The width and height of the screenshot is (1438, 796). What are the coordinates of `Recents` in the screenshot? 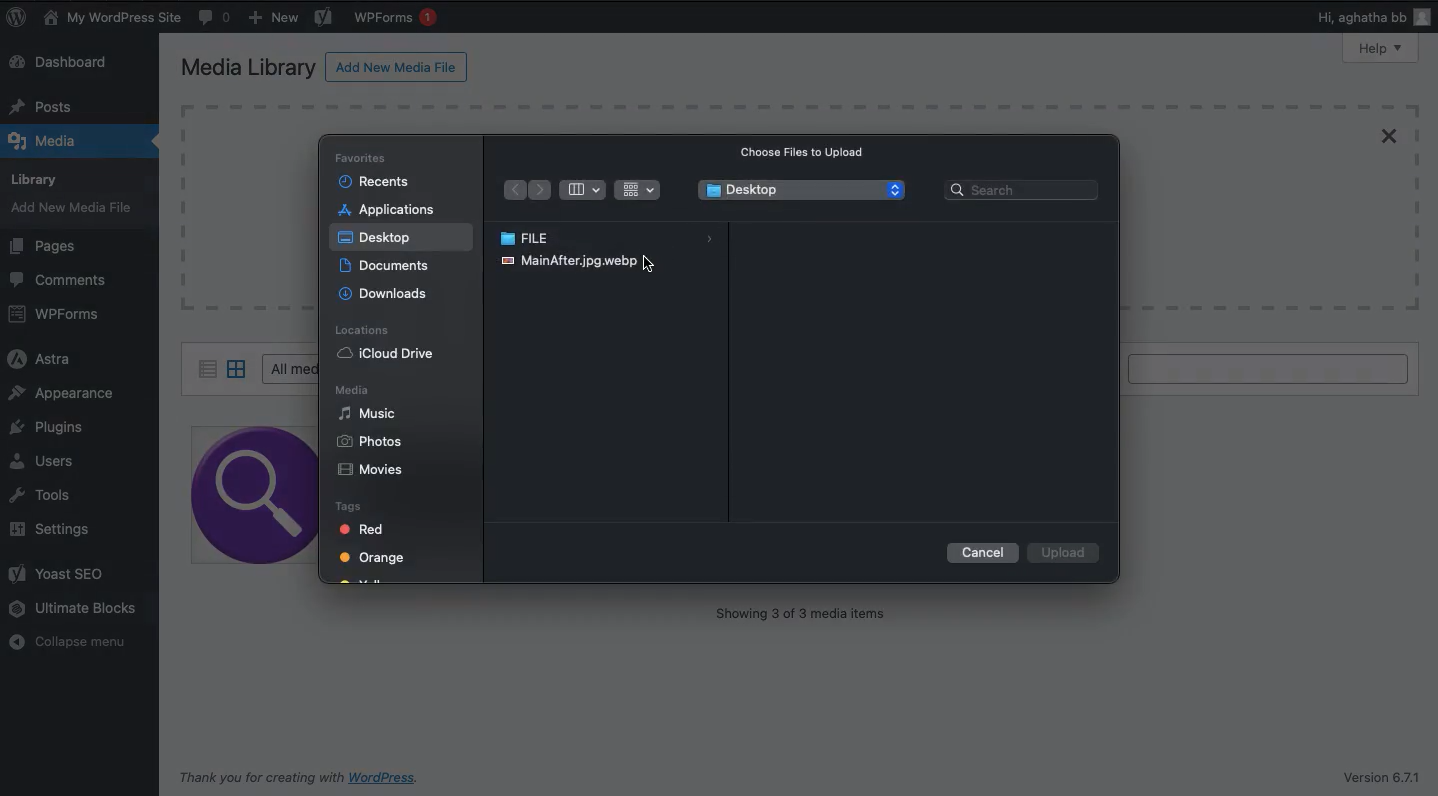 It's located at (372, 183).